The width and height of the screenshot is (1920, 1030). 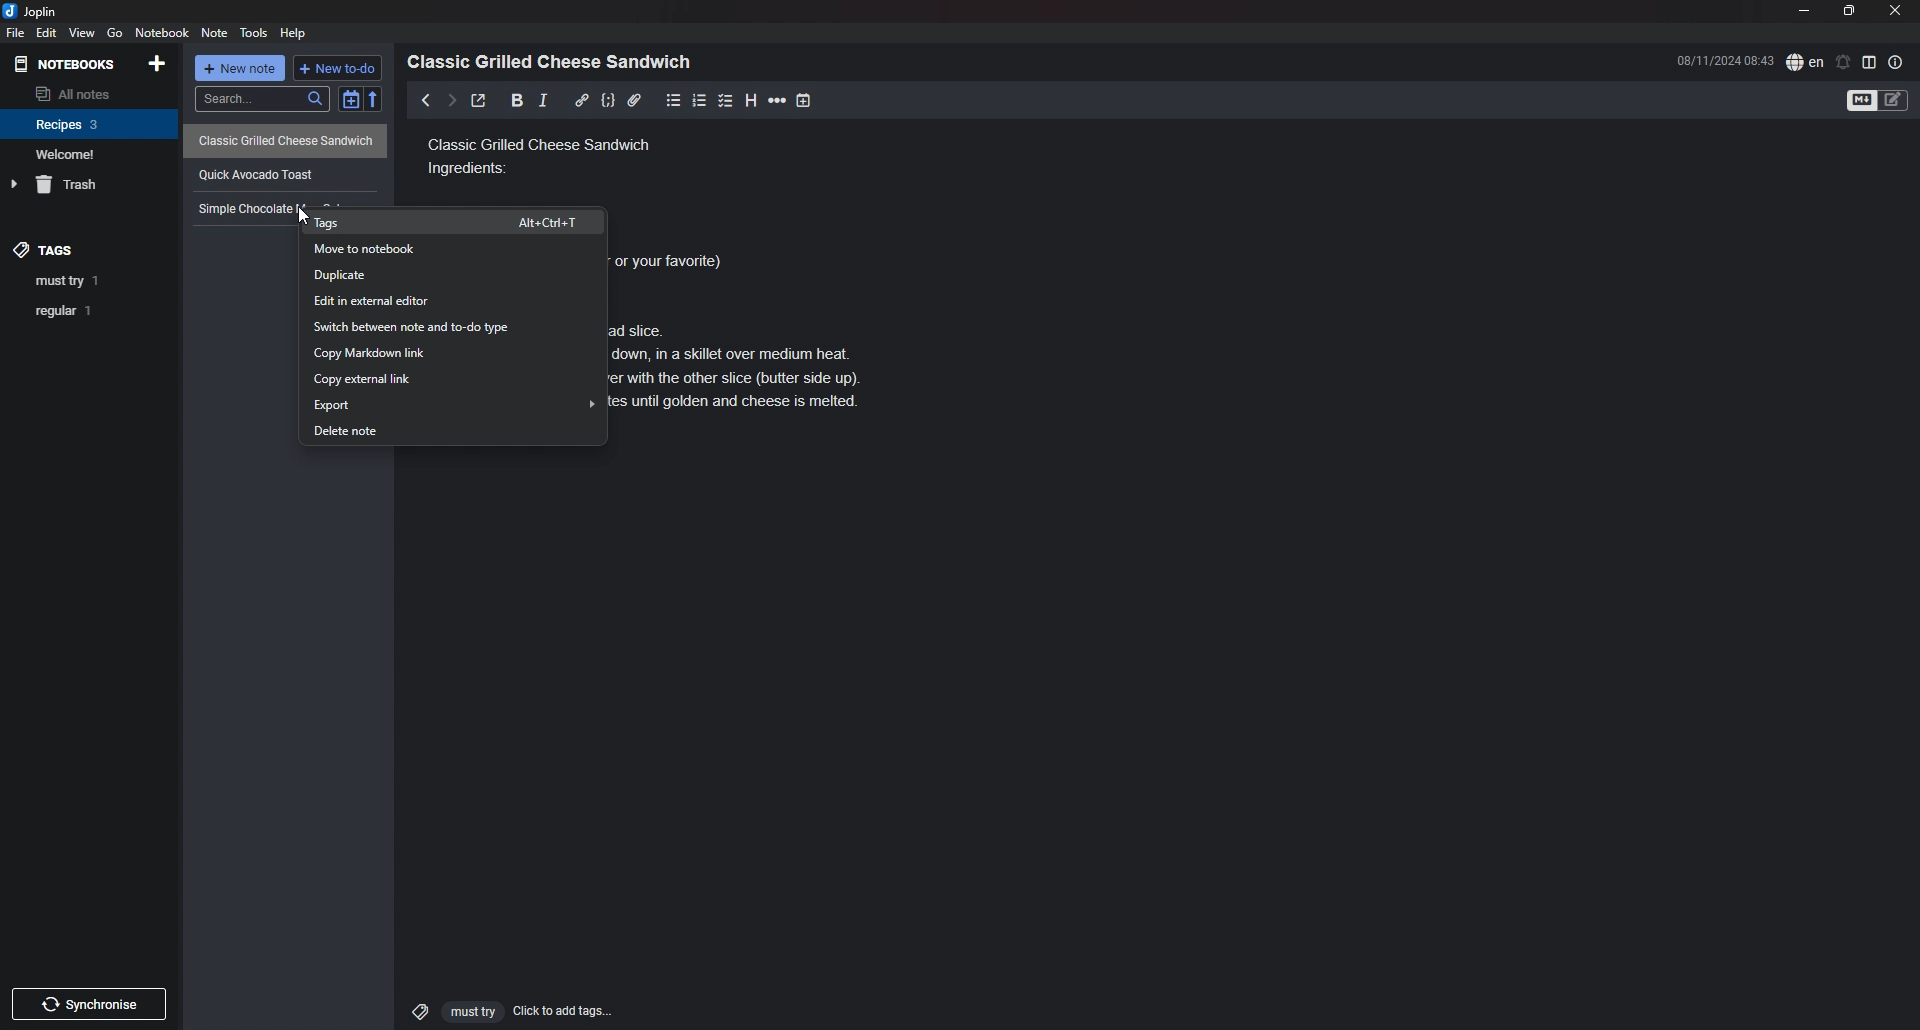 What do you see at coordinates (634, 100) in the screenshot?
I see `attachment` at bounding box center [634, 100].